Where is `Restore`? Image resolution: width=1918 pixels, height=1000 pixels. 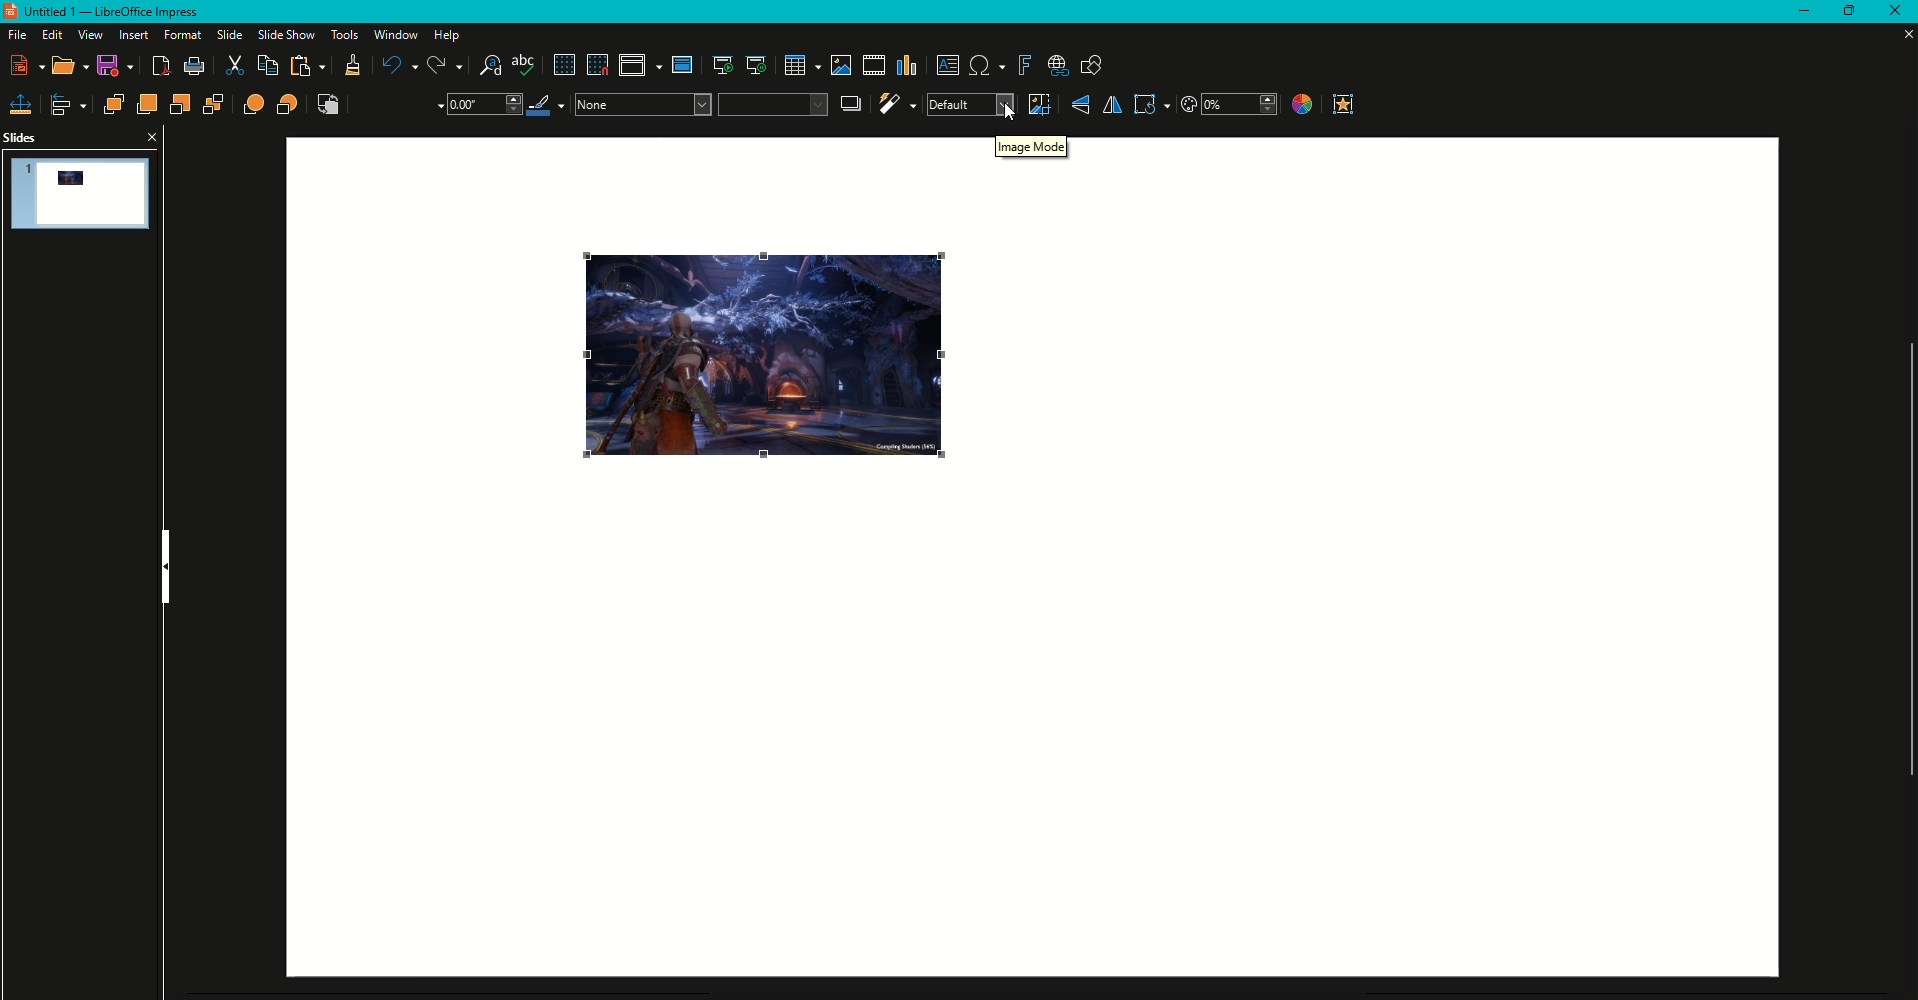 Restore is located at coordinates (1844, 12).